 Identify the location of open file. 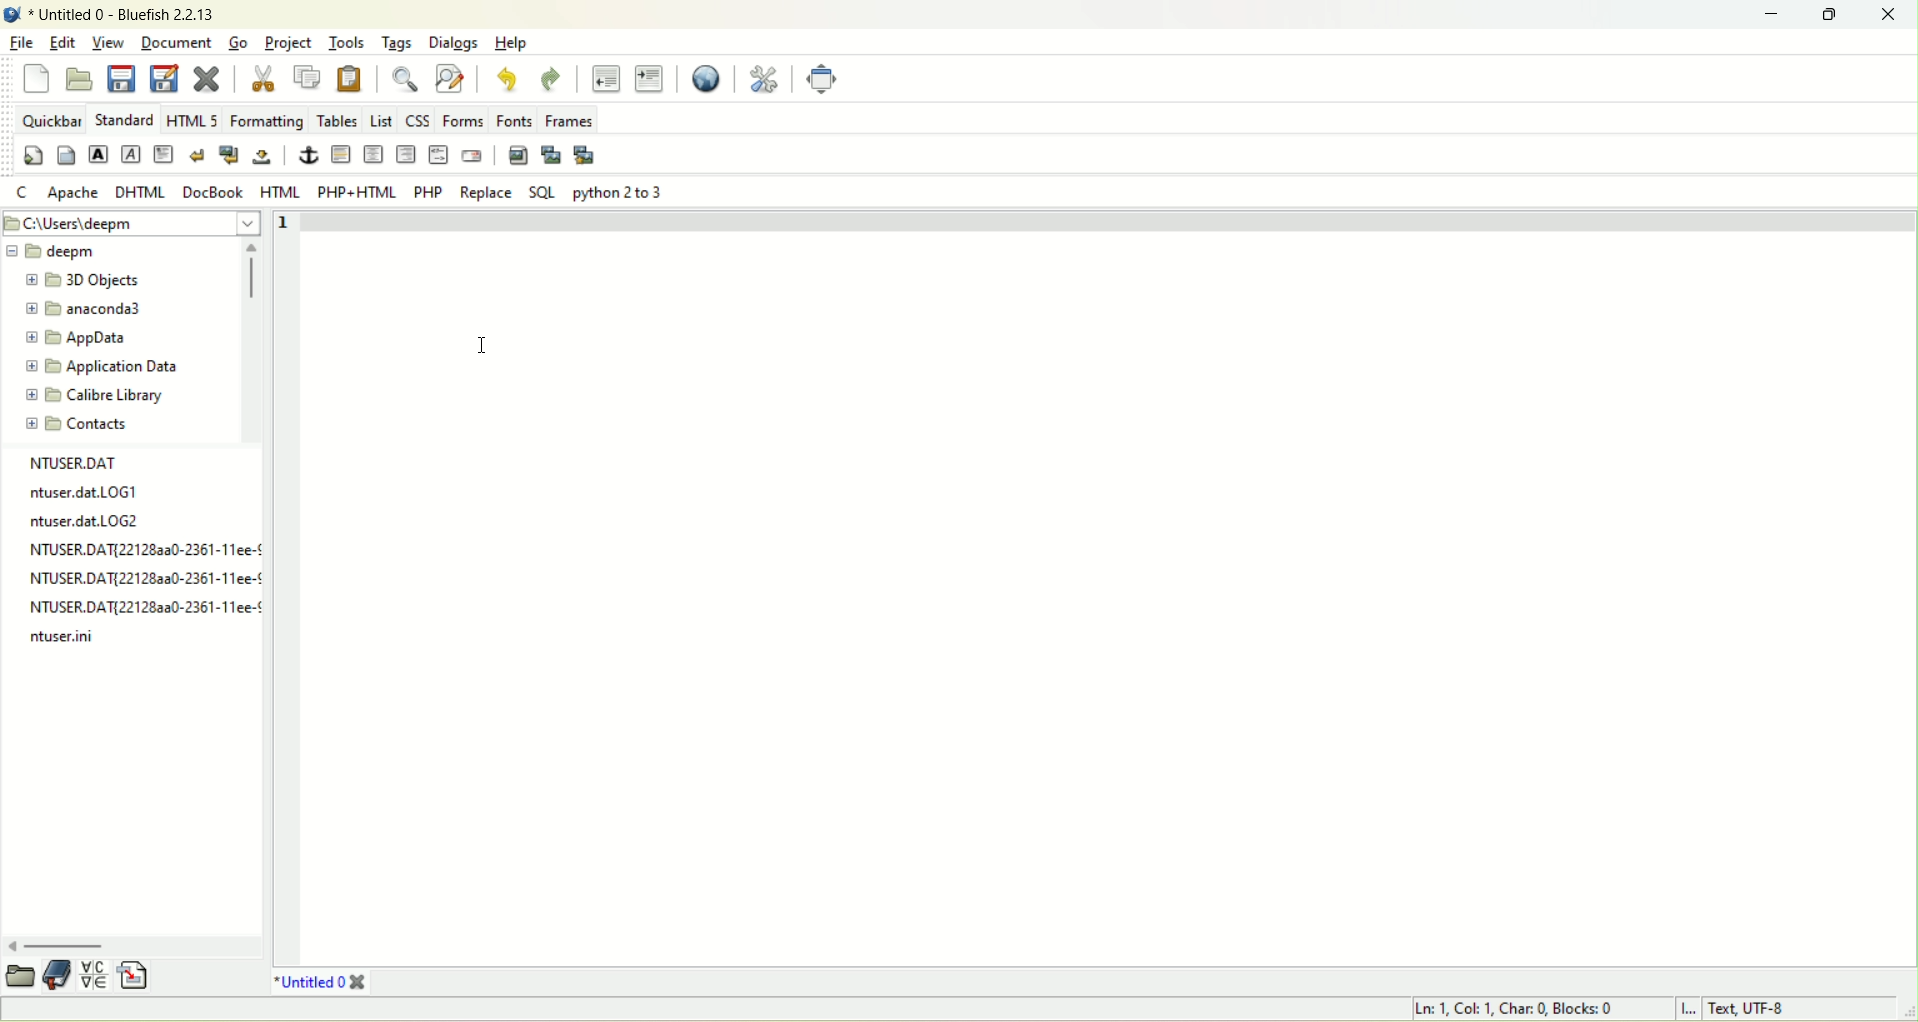
(82, 79).